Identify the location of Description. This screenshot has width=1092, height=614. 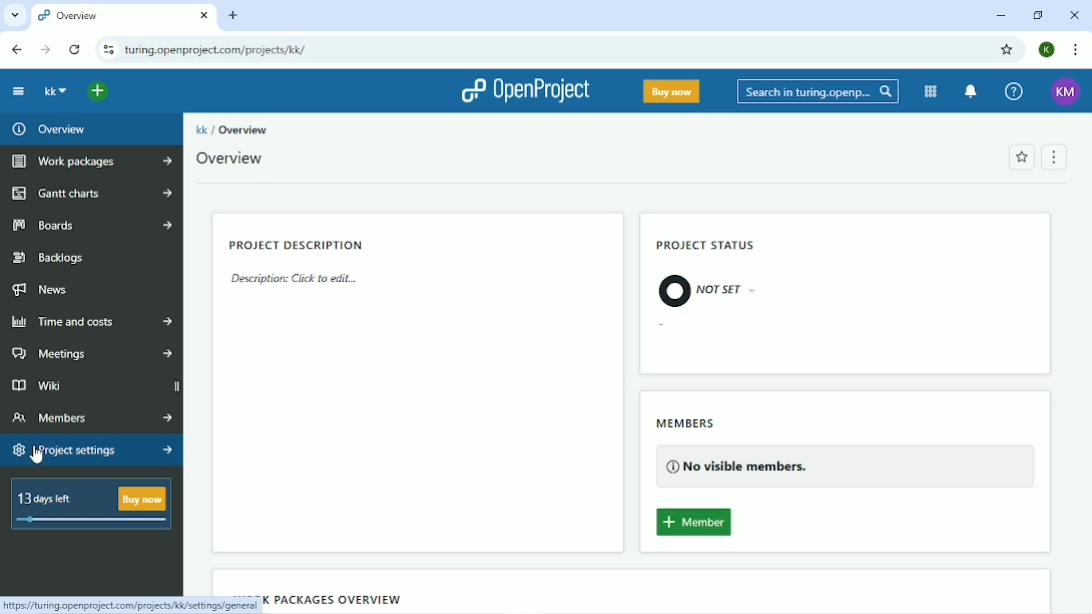
(297, 280).